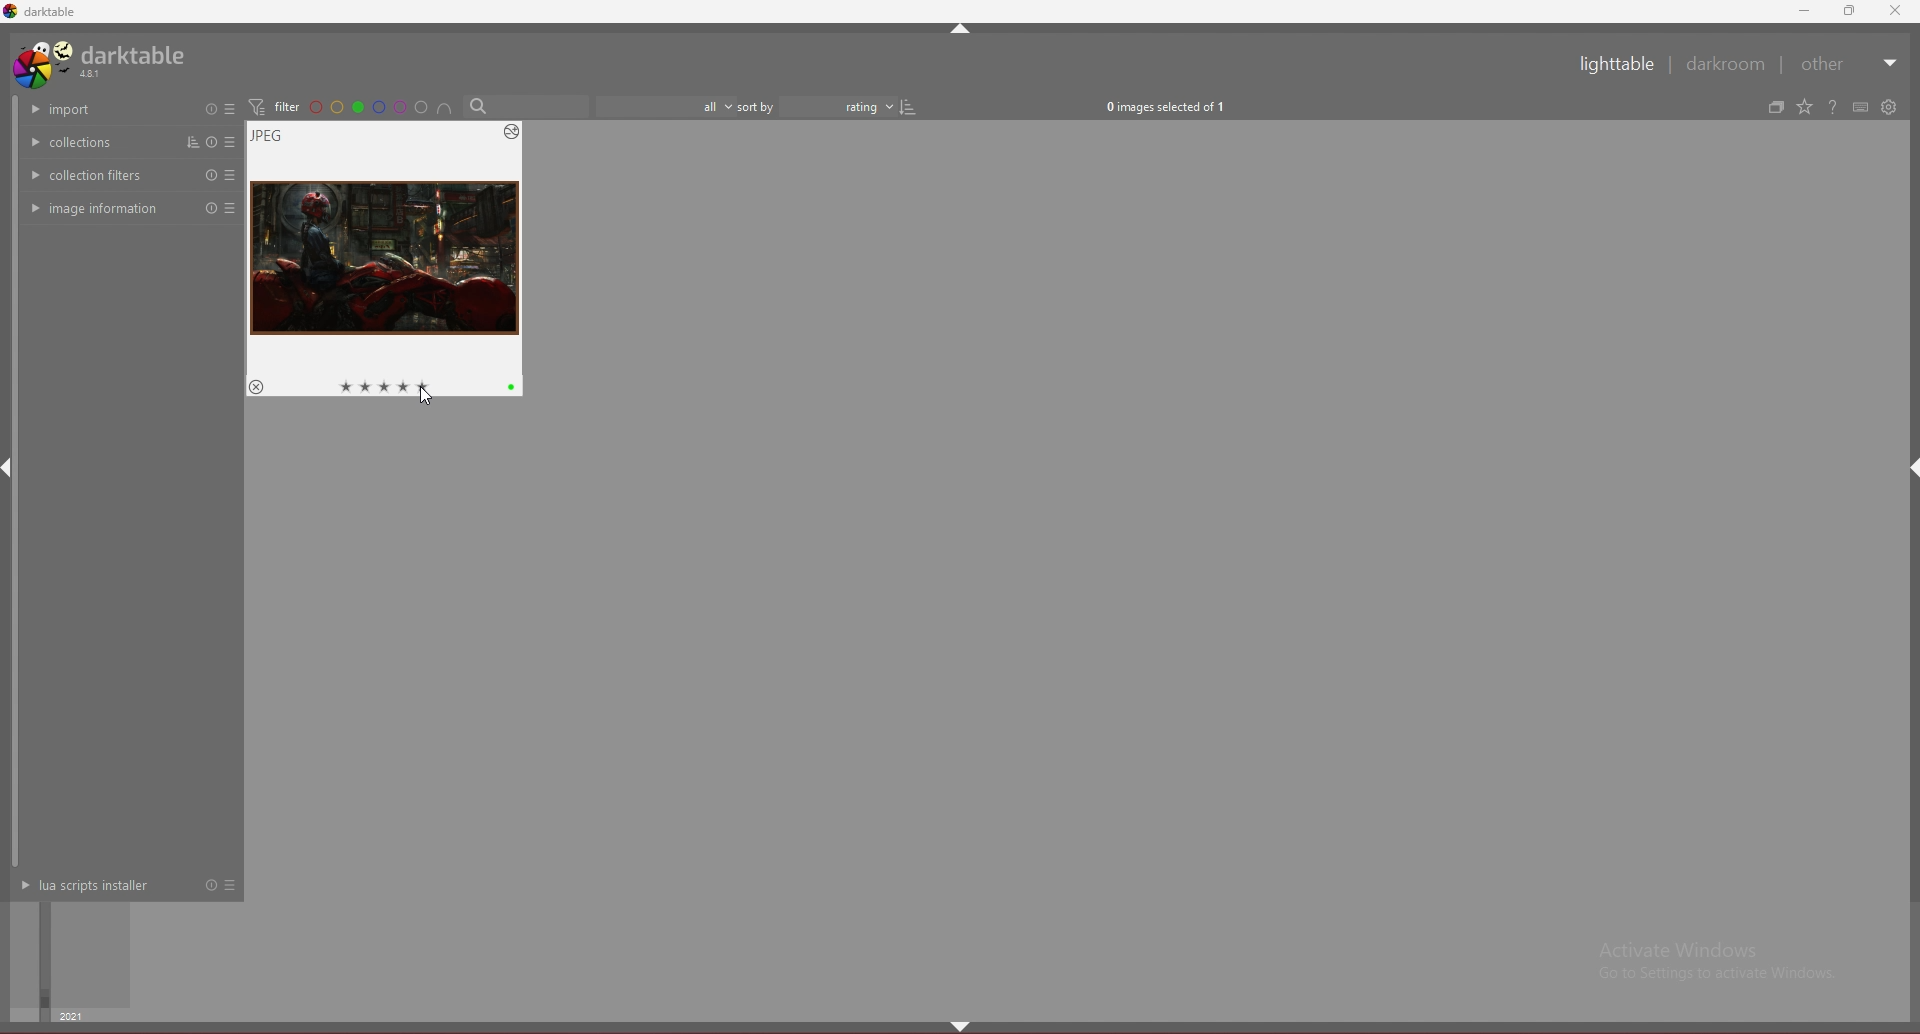  Describe the element at coordinates (665, 107) in the screenshot. I see `filter by images rating` at that location.